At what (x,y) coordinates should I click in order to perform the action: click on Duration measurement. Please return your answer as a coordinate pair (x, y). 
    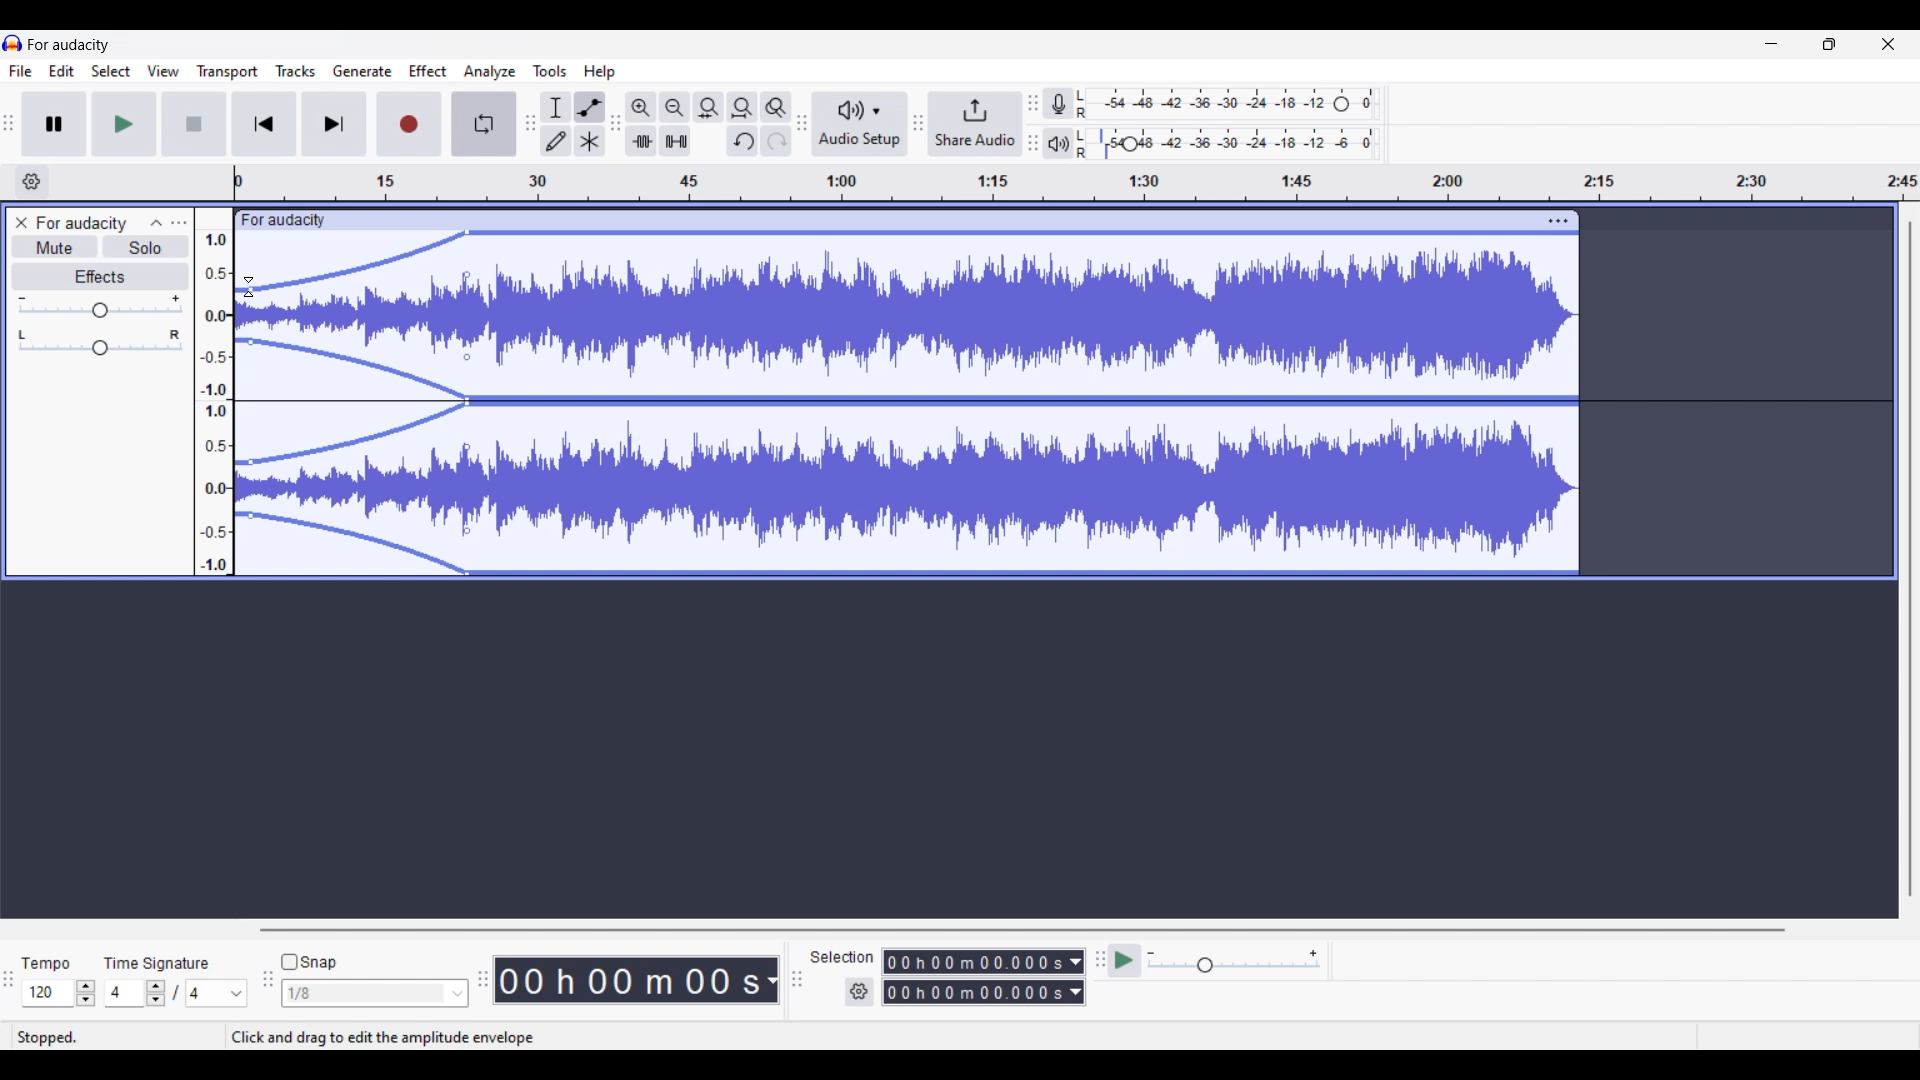
    Looking at the image, I should click on (1077, 977).